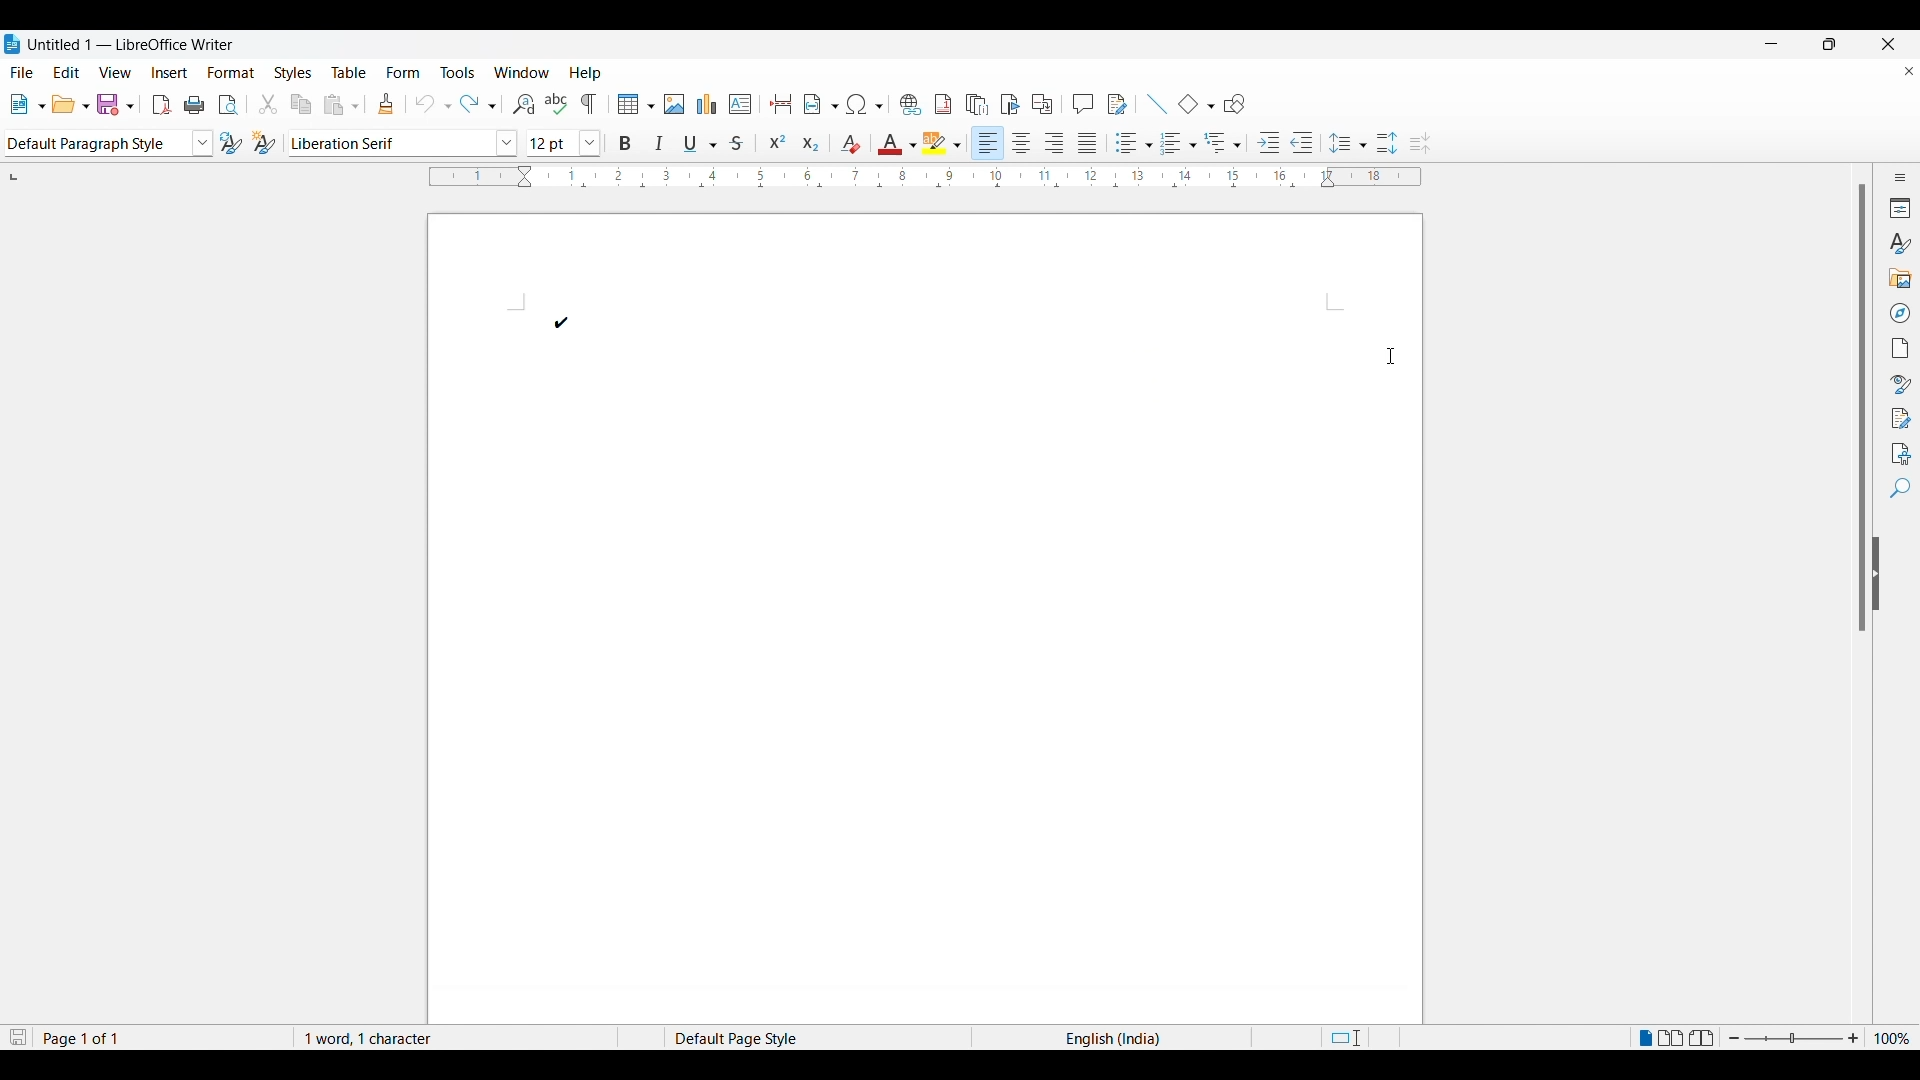 Image resolution: width=1920 pixels, height=1080 pixels. What do you see at coordinates (849, 142) in the screenshot?
I see `clear direct formatting` at bounding box center [849, 142].